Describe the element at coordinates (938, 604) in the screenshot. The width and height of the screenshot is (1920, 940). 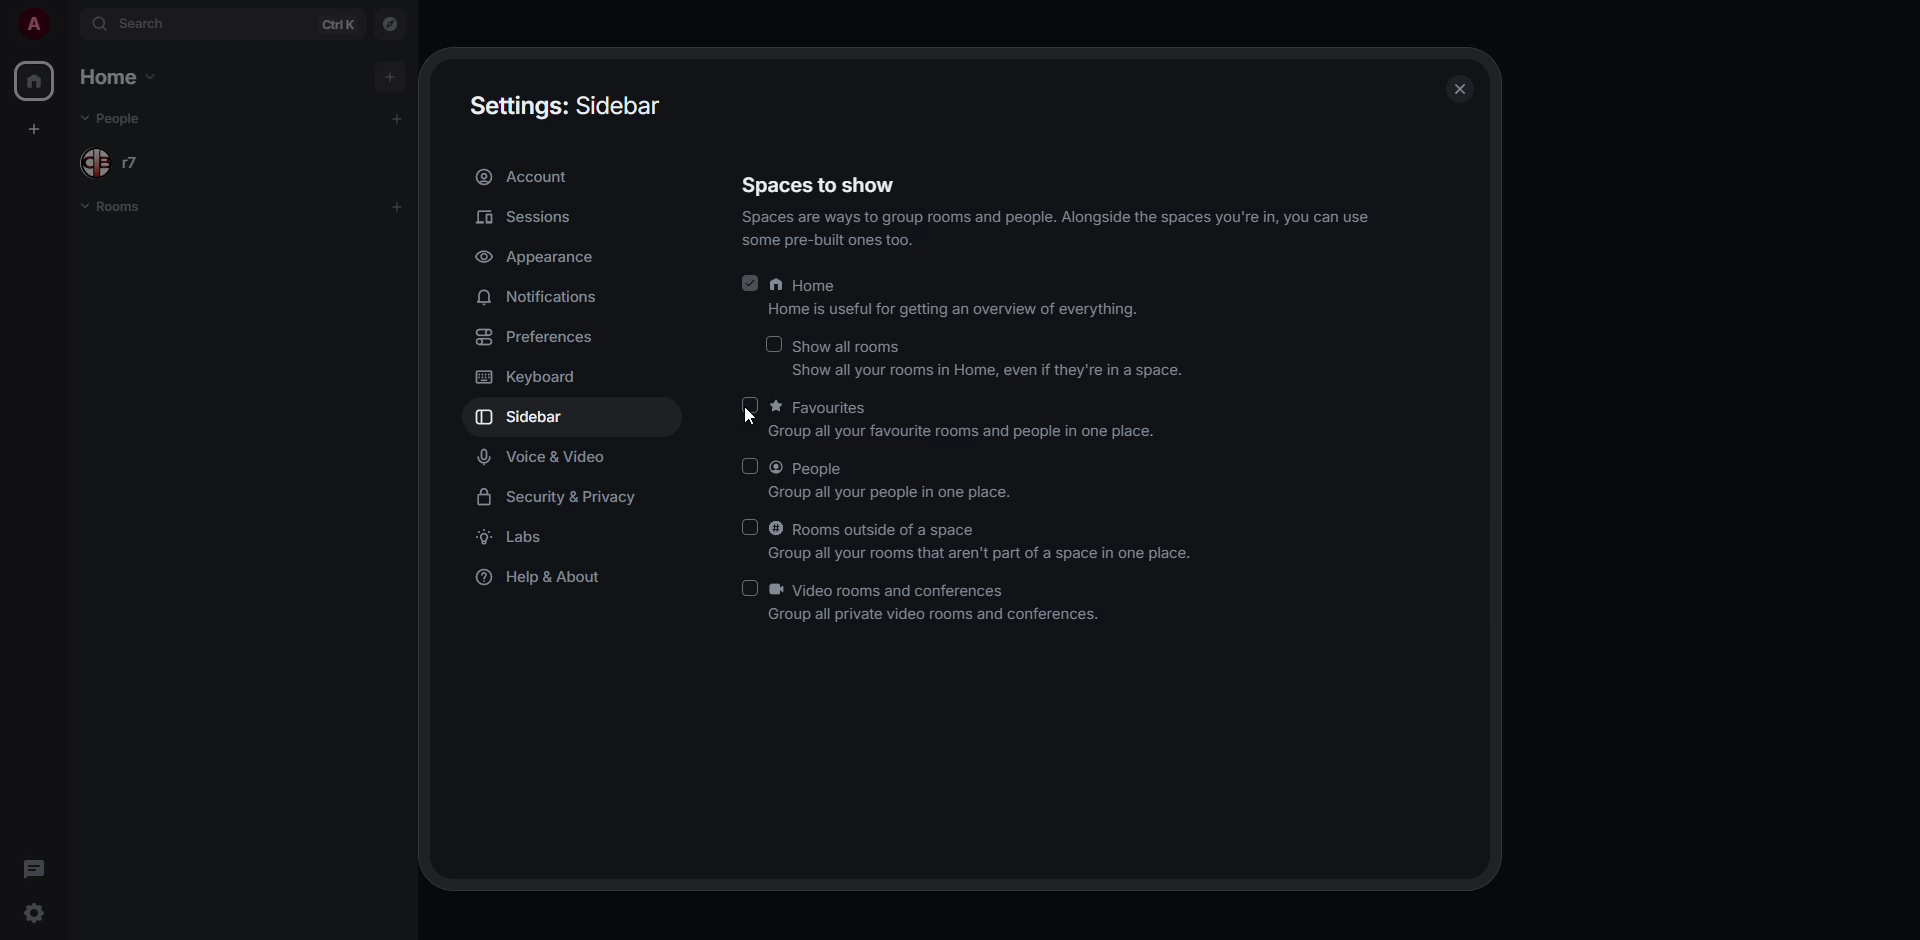
I see `Video rooms and conferencesGroup all private video rooms and conferences.` at that location.